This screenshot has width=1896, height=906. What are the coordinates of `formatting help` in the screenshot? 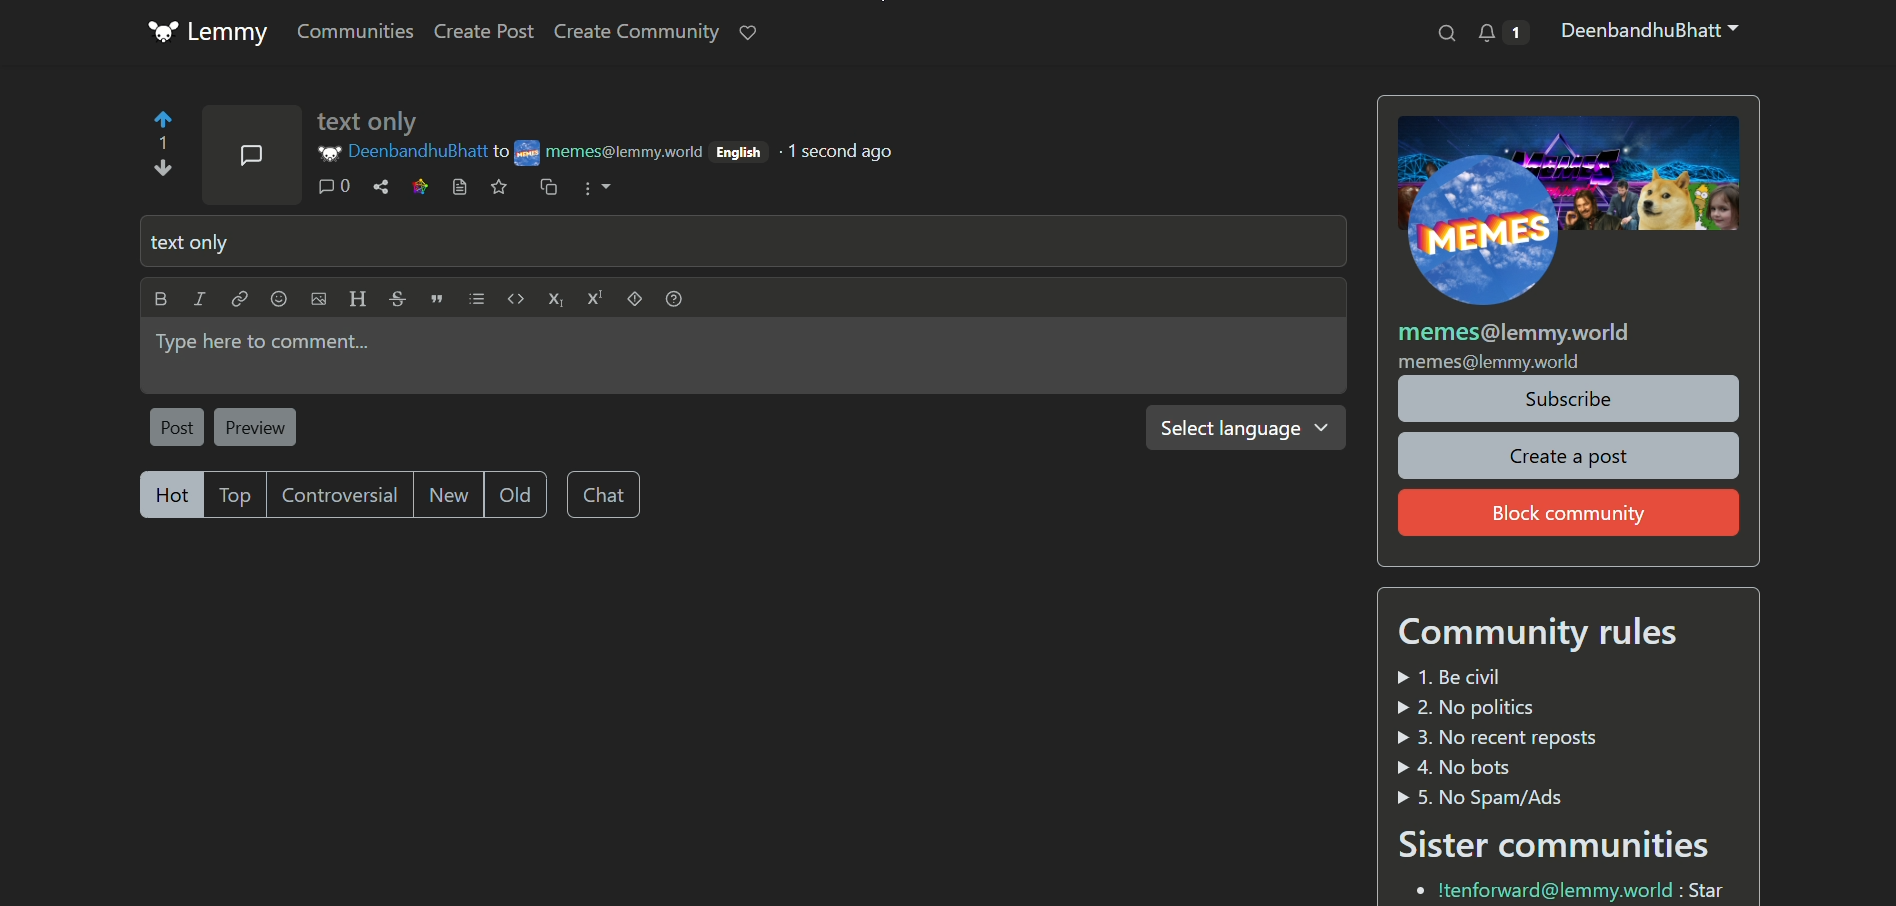 It's located at (678, 299).